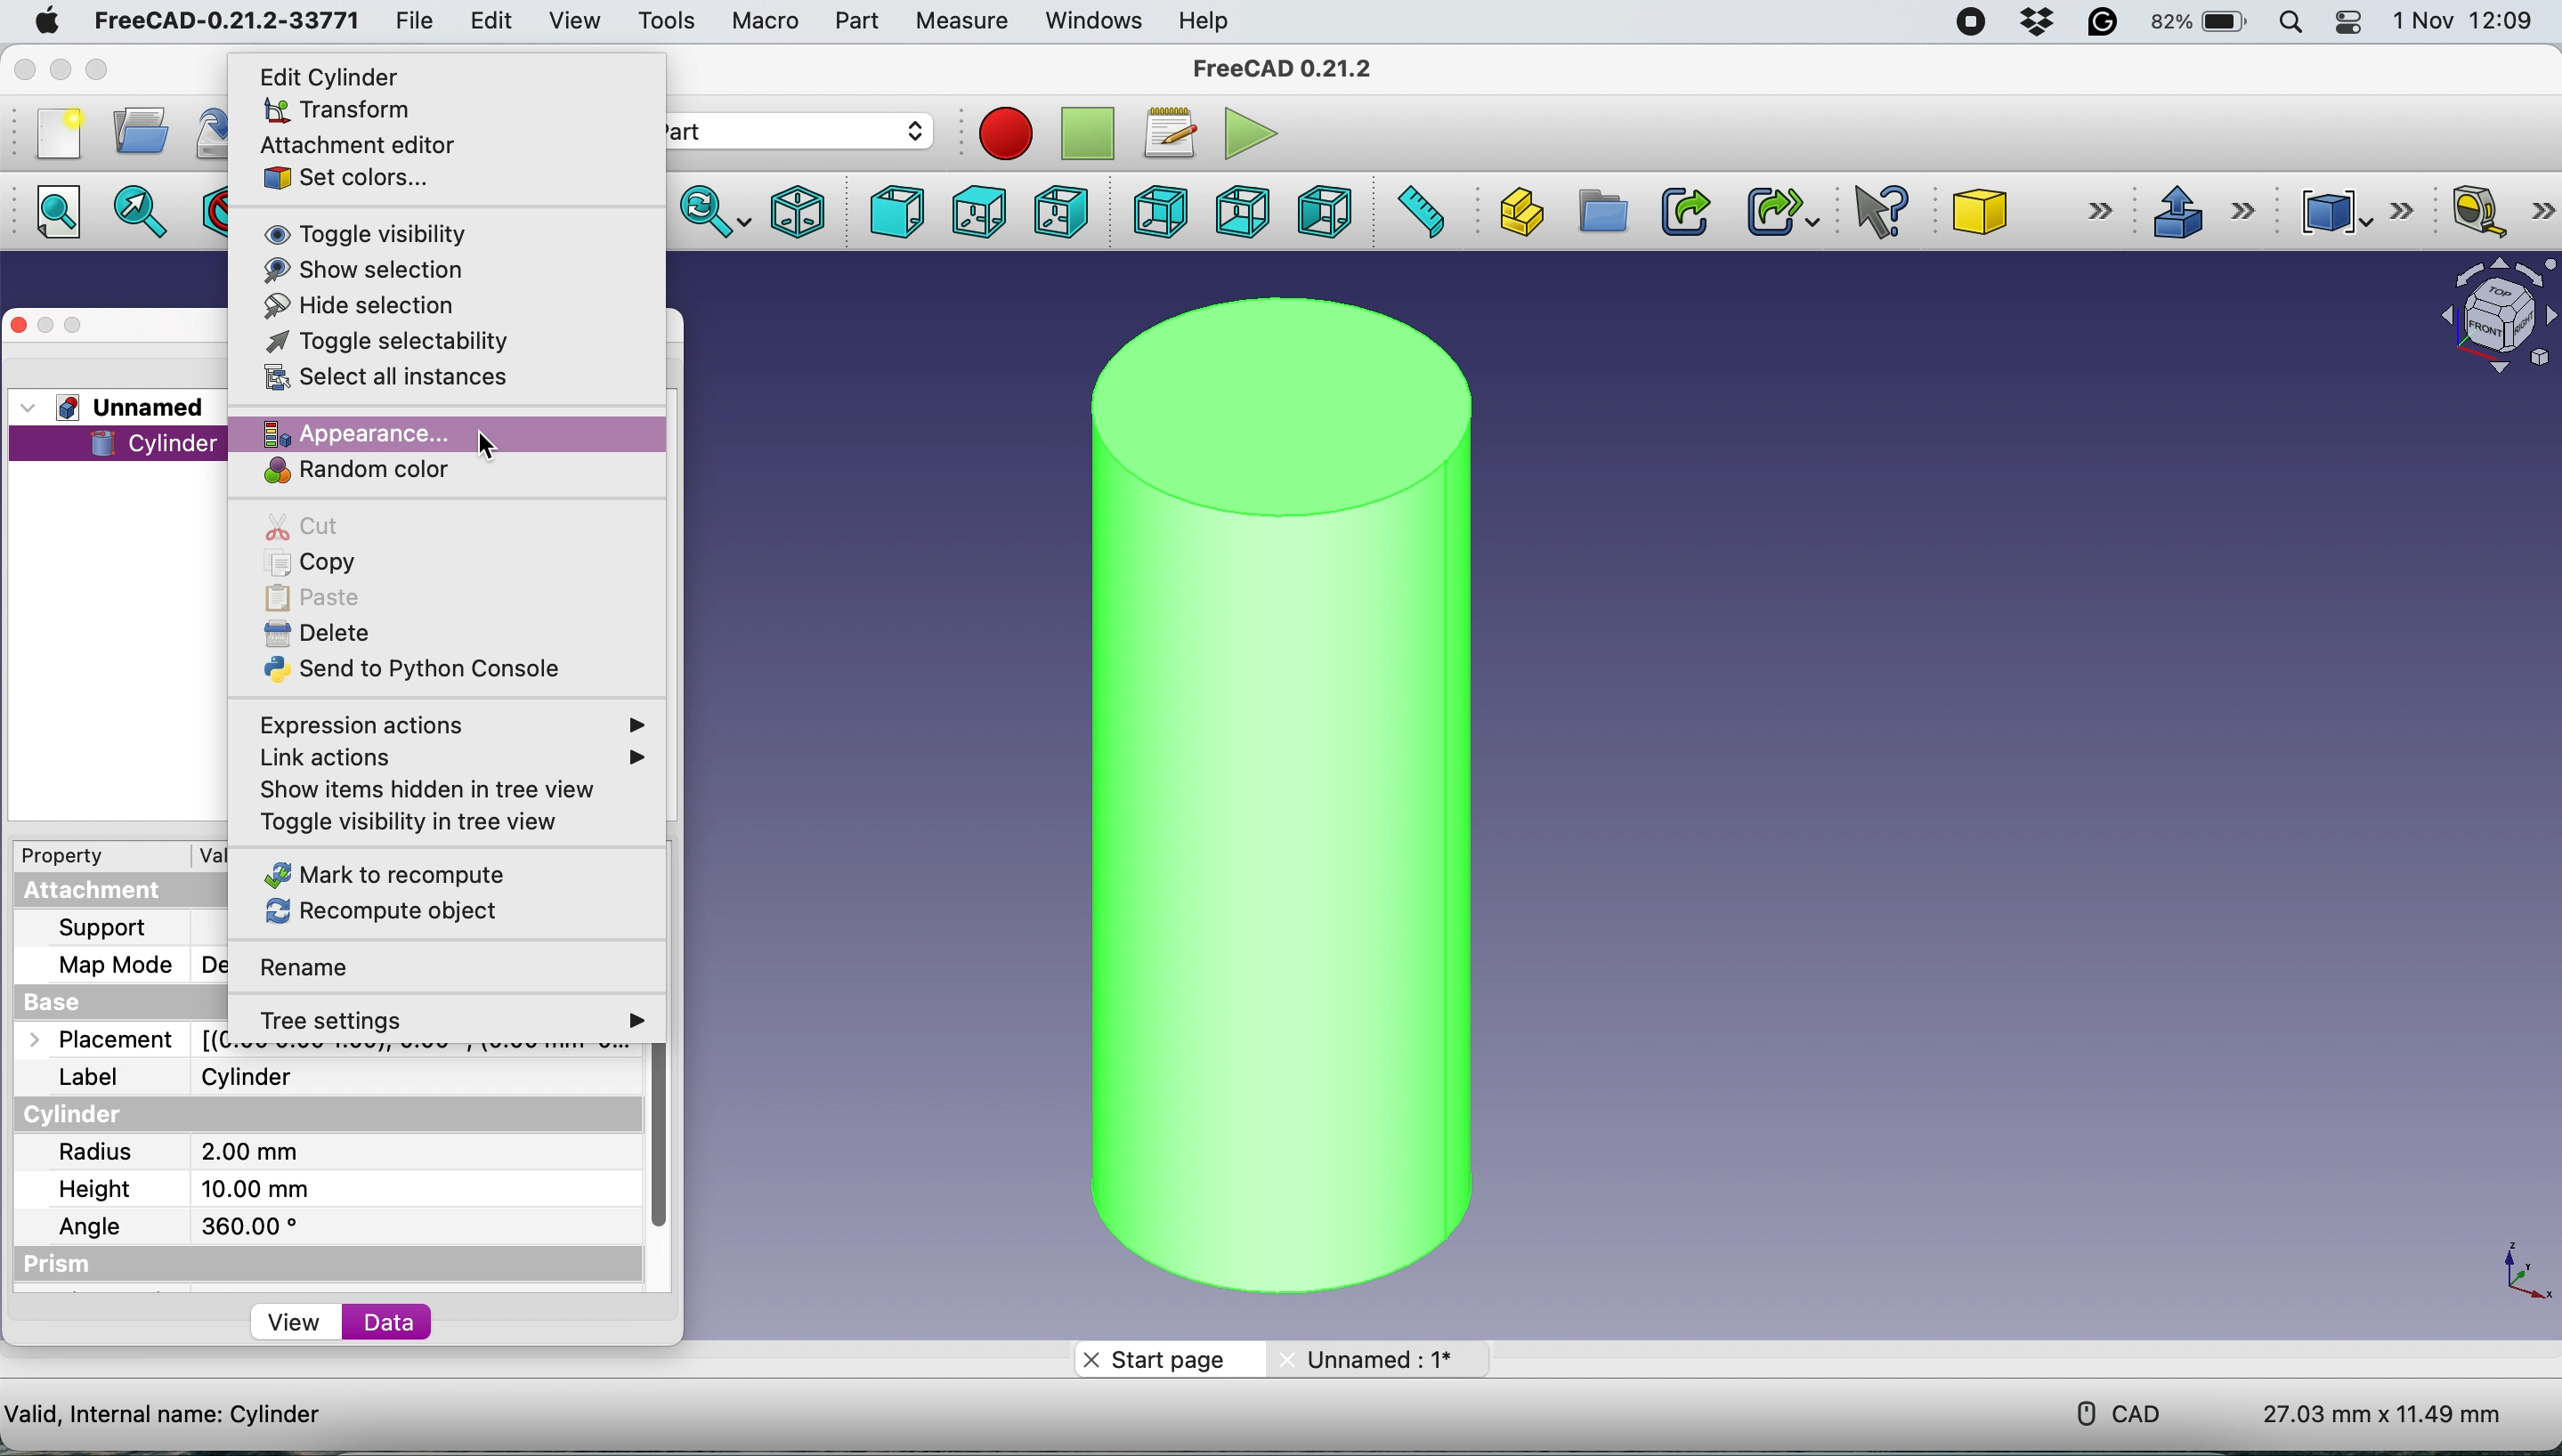 This screenshot has width=2562, height=1456. I want to click on bottom, so click(1238, 212).